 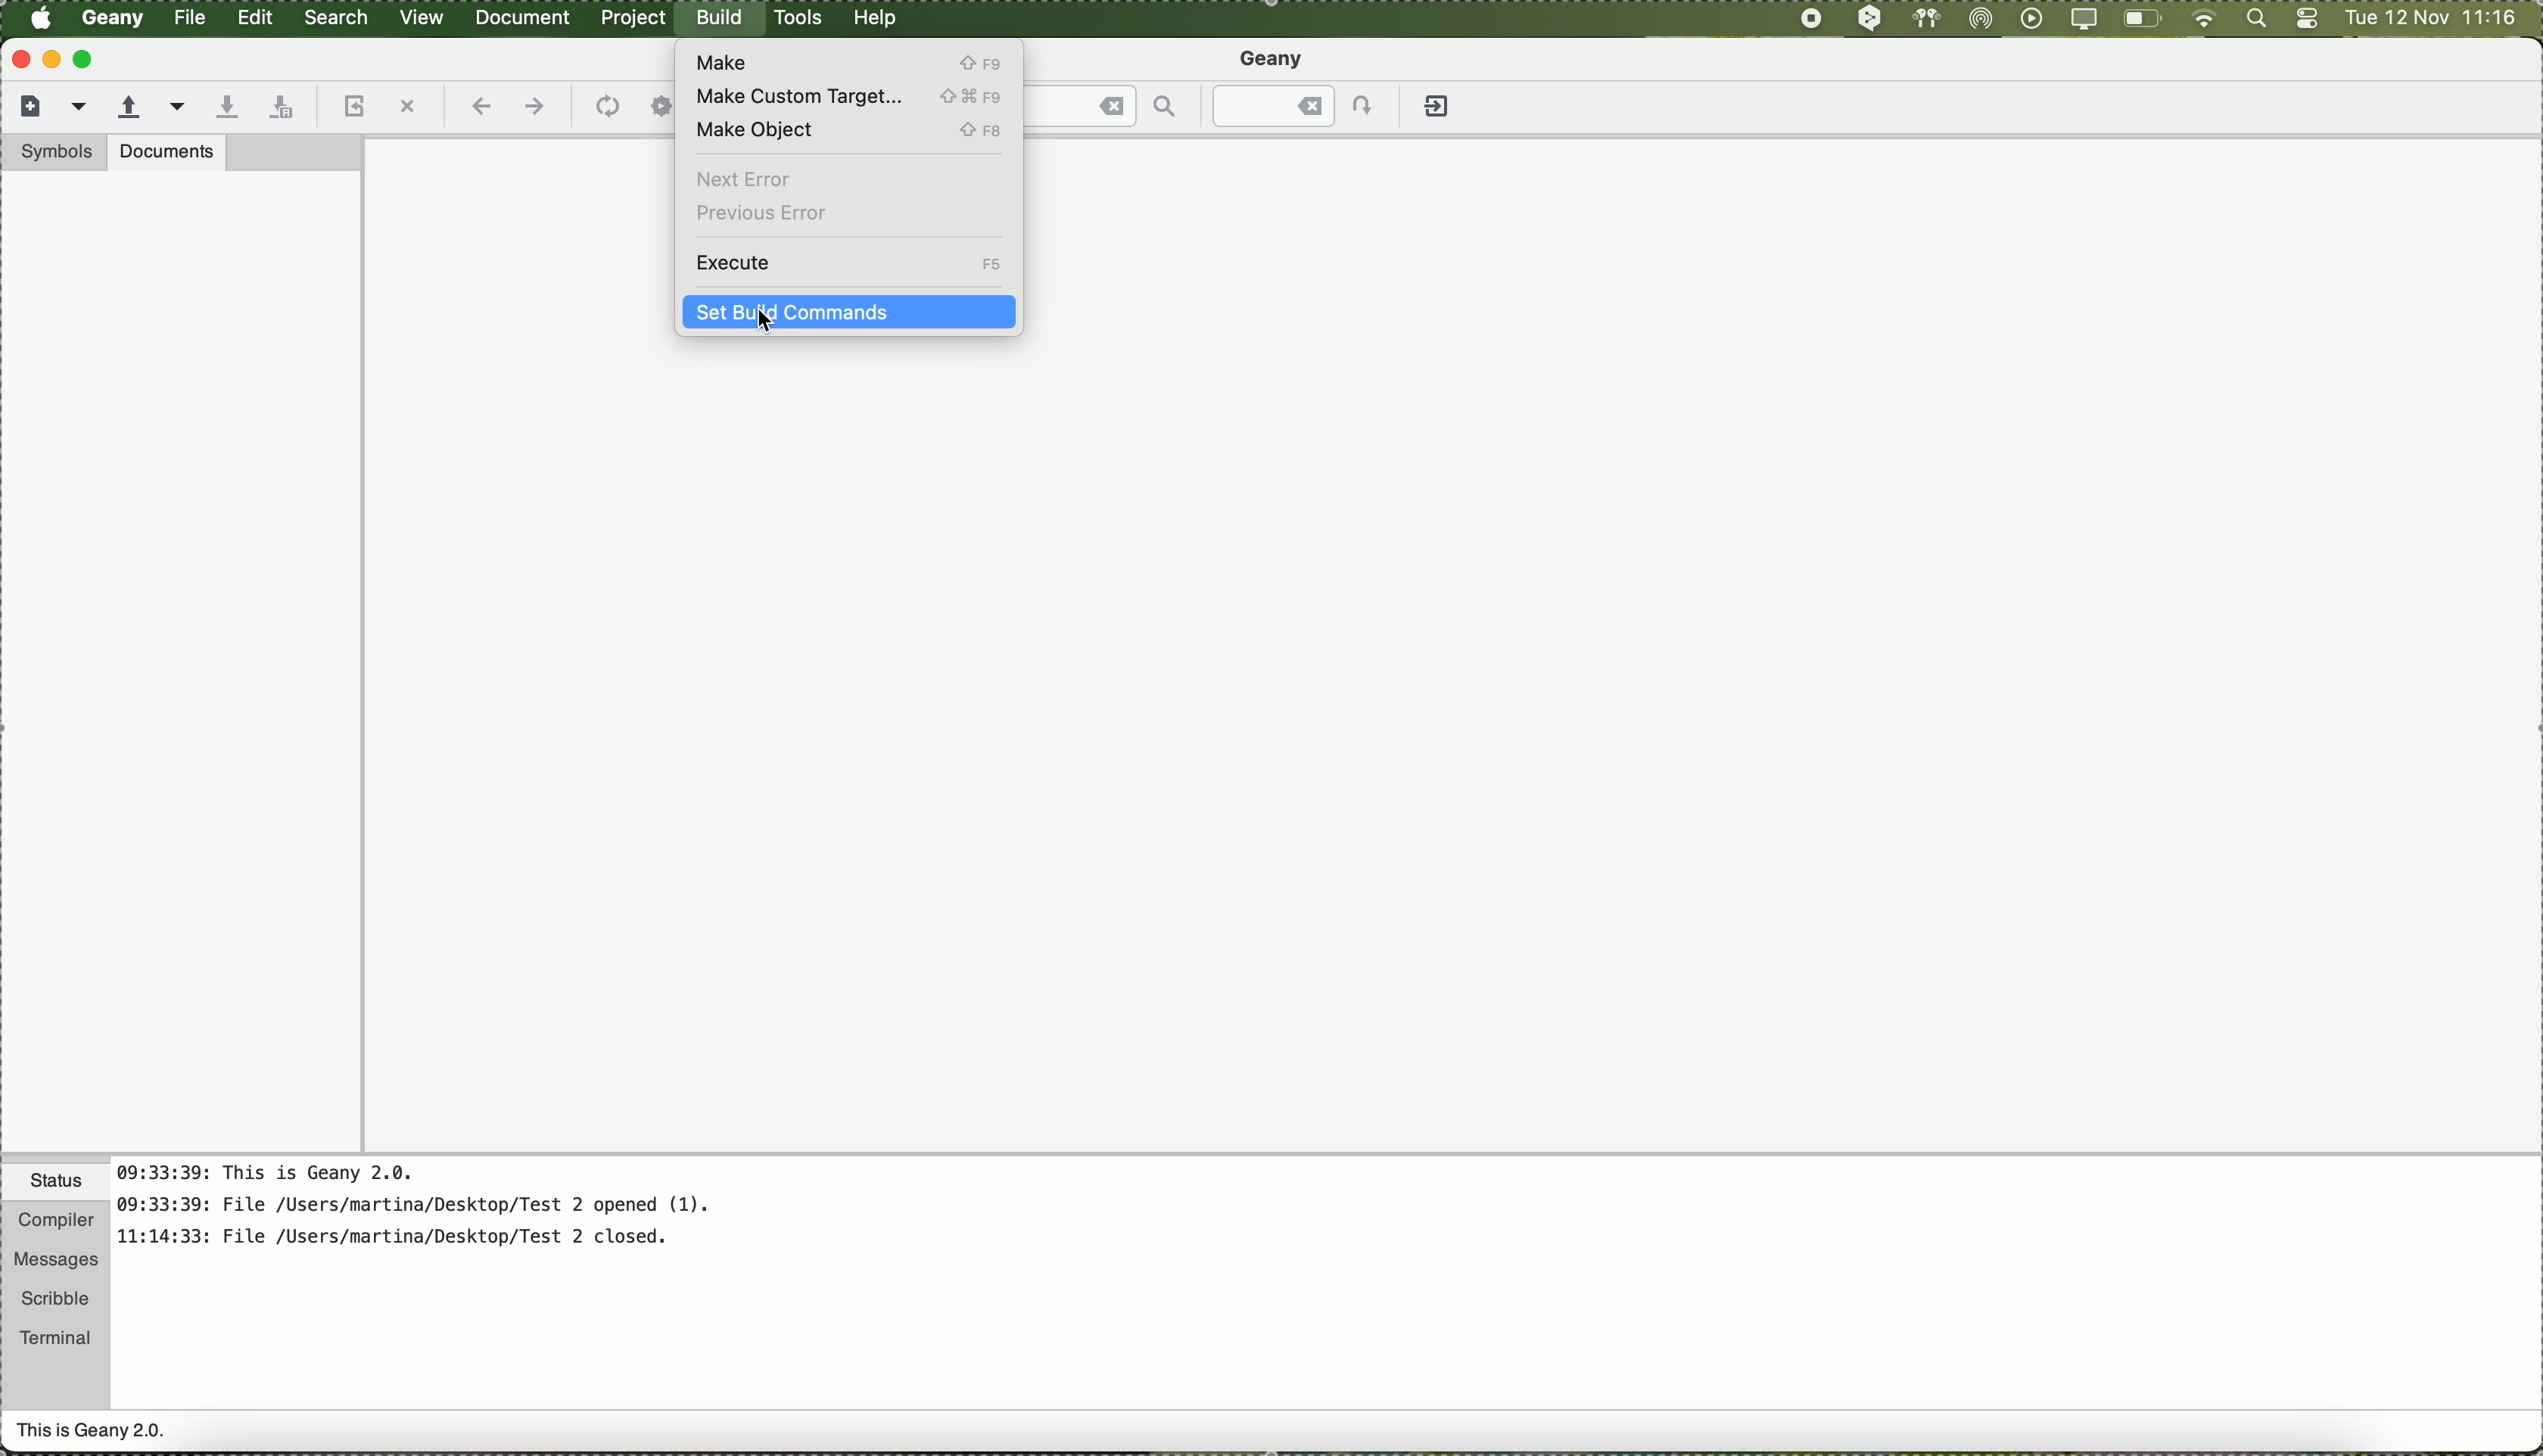 I want to click on sidebar, so click(x=181, y=661).